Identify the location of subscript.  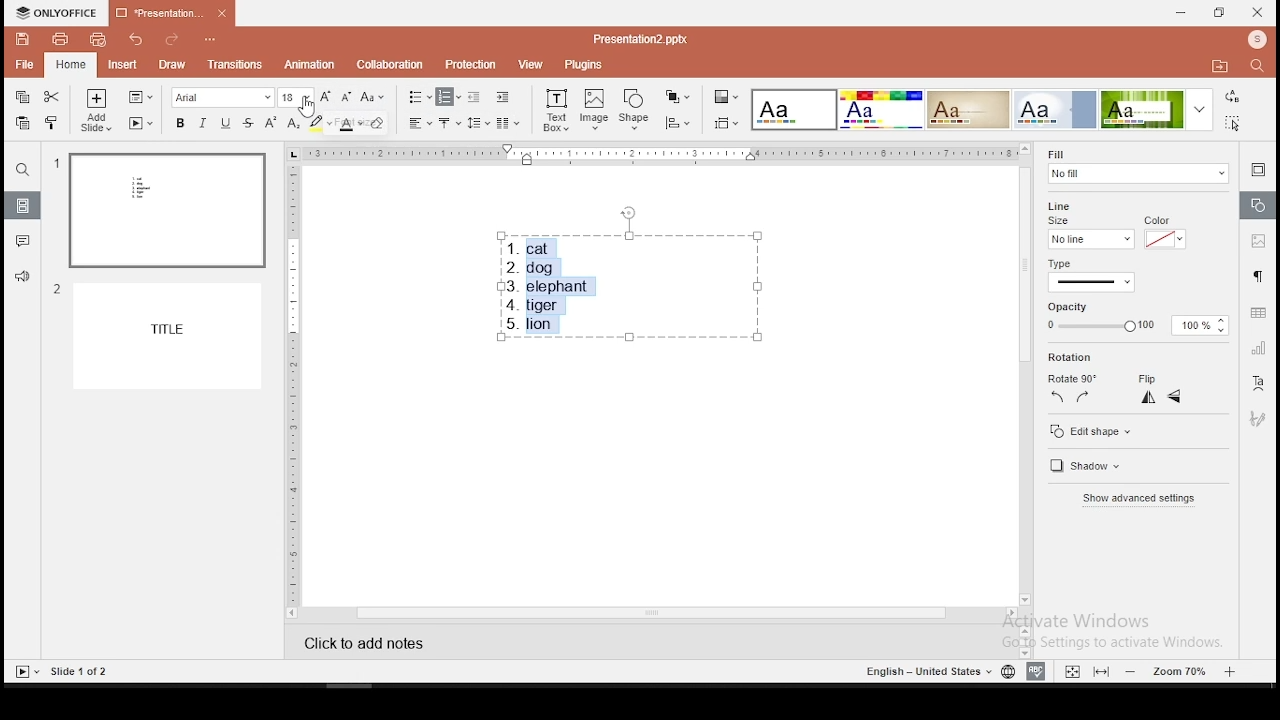
(292, 124).